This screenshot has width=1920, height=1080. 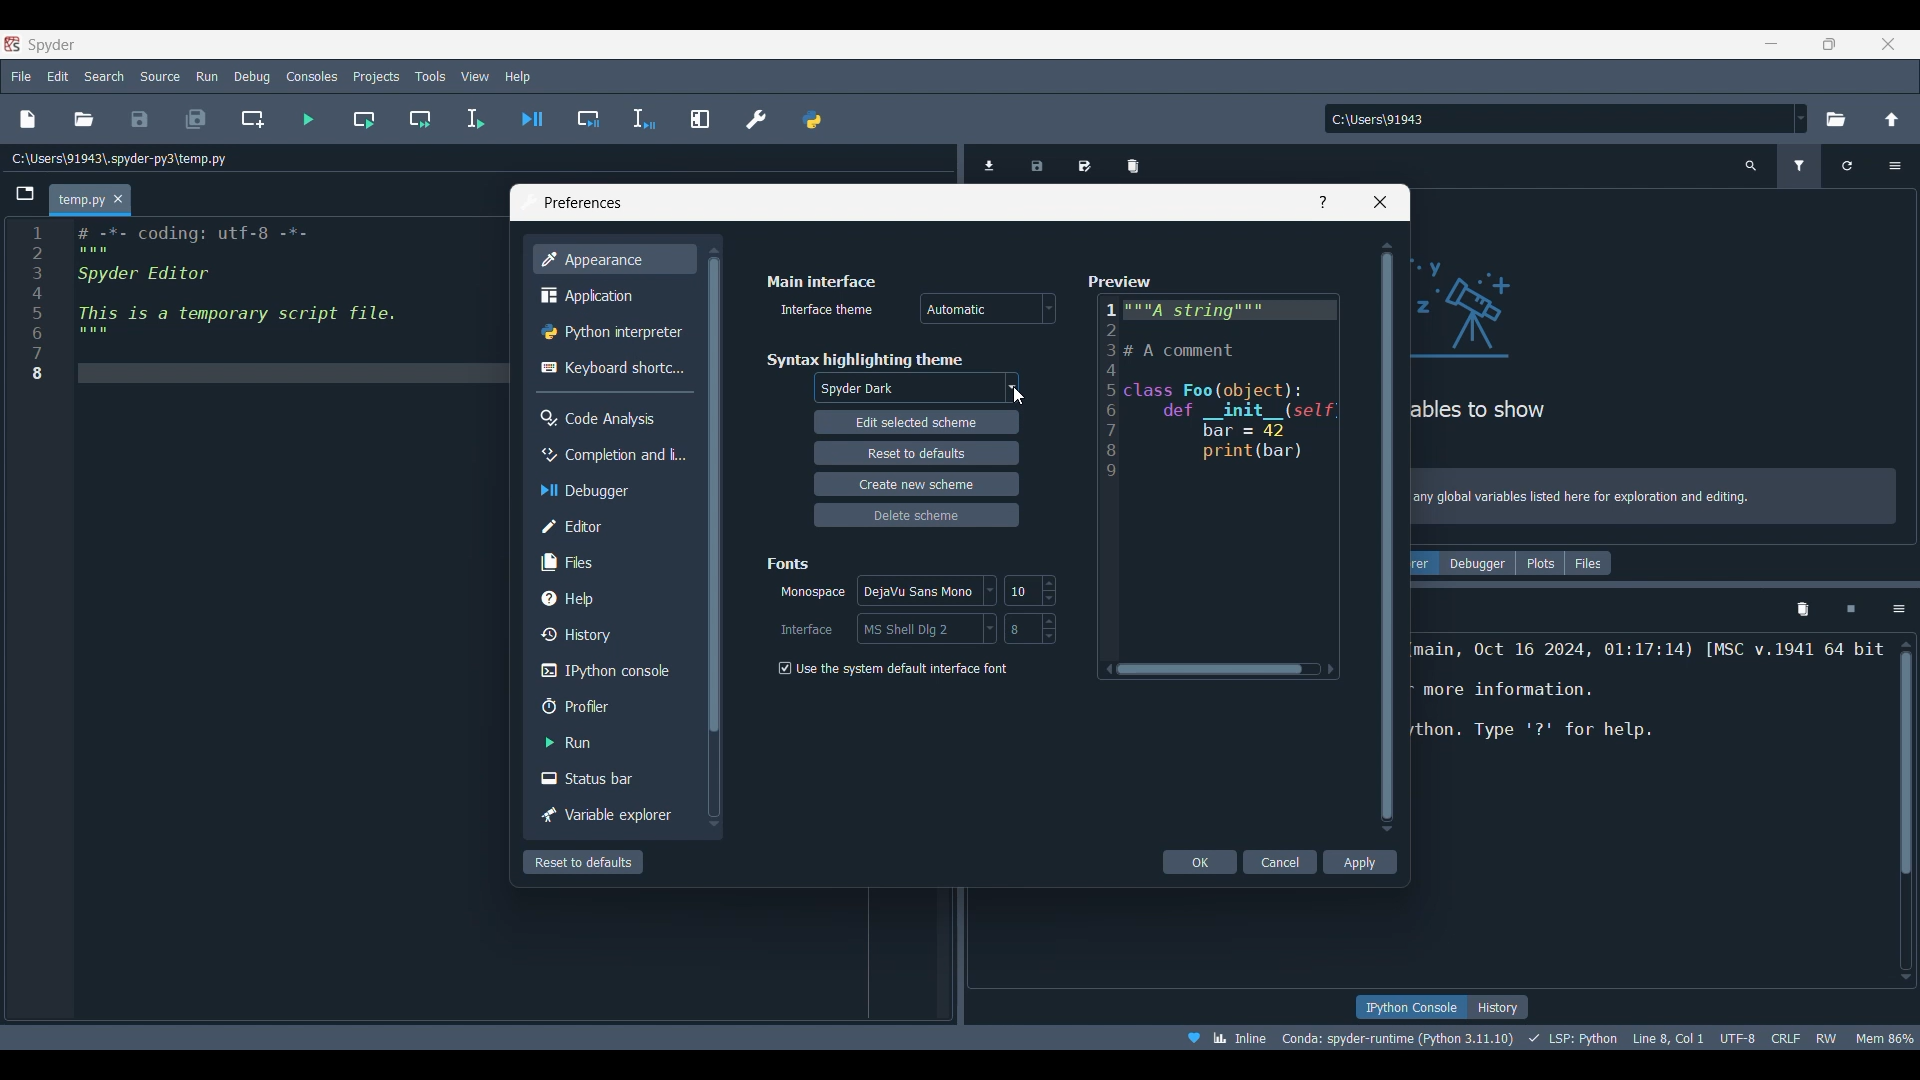 I want to click on Help, so click(x=610, y=598).